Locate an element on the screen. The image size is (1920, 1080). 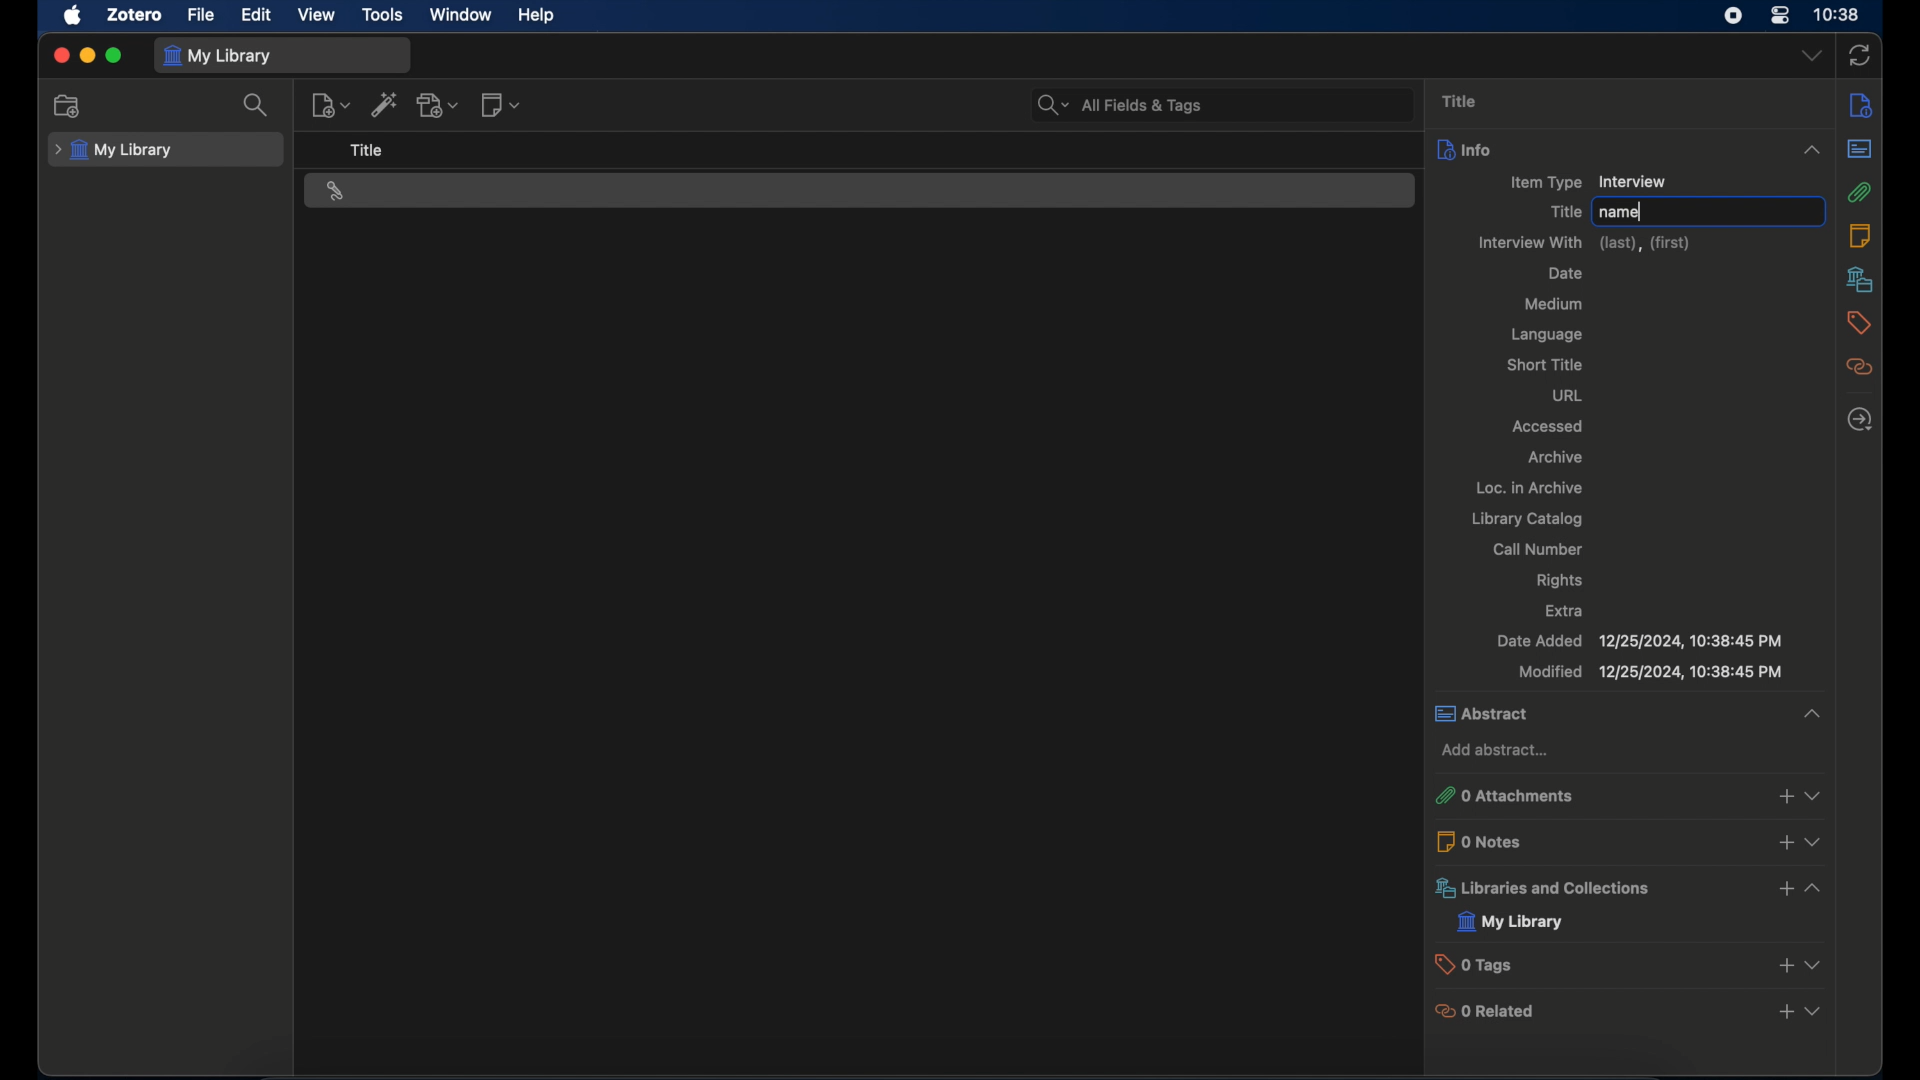
0 tags is located at coordinates (1482, 965).